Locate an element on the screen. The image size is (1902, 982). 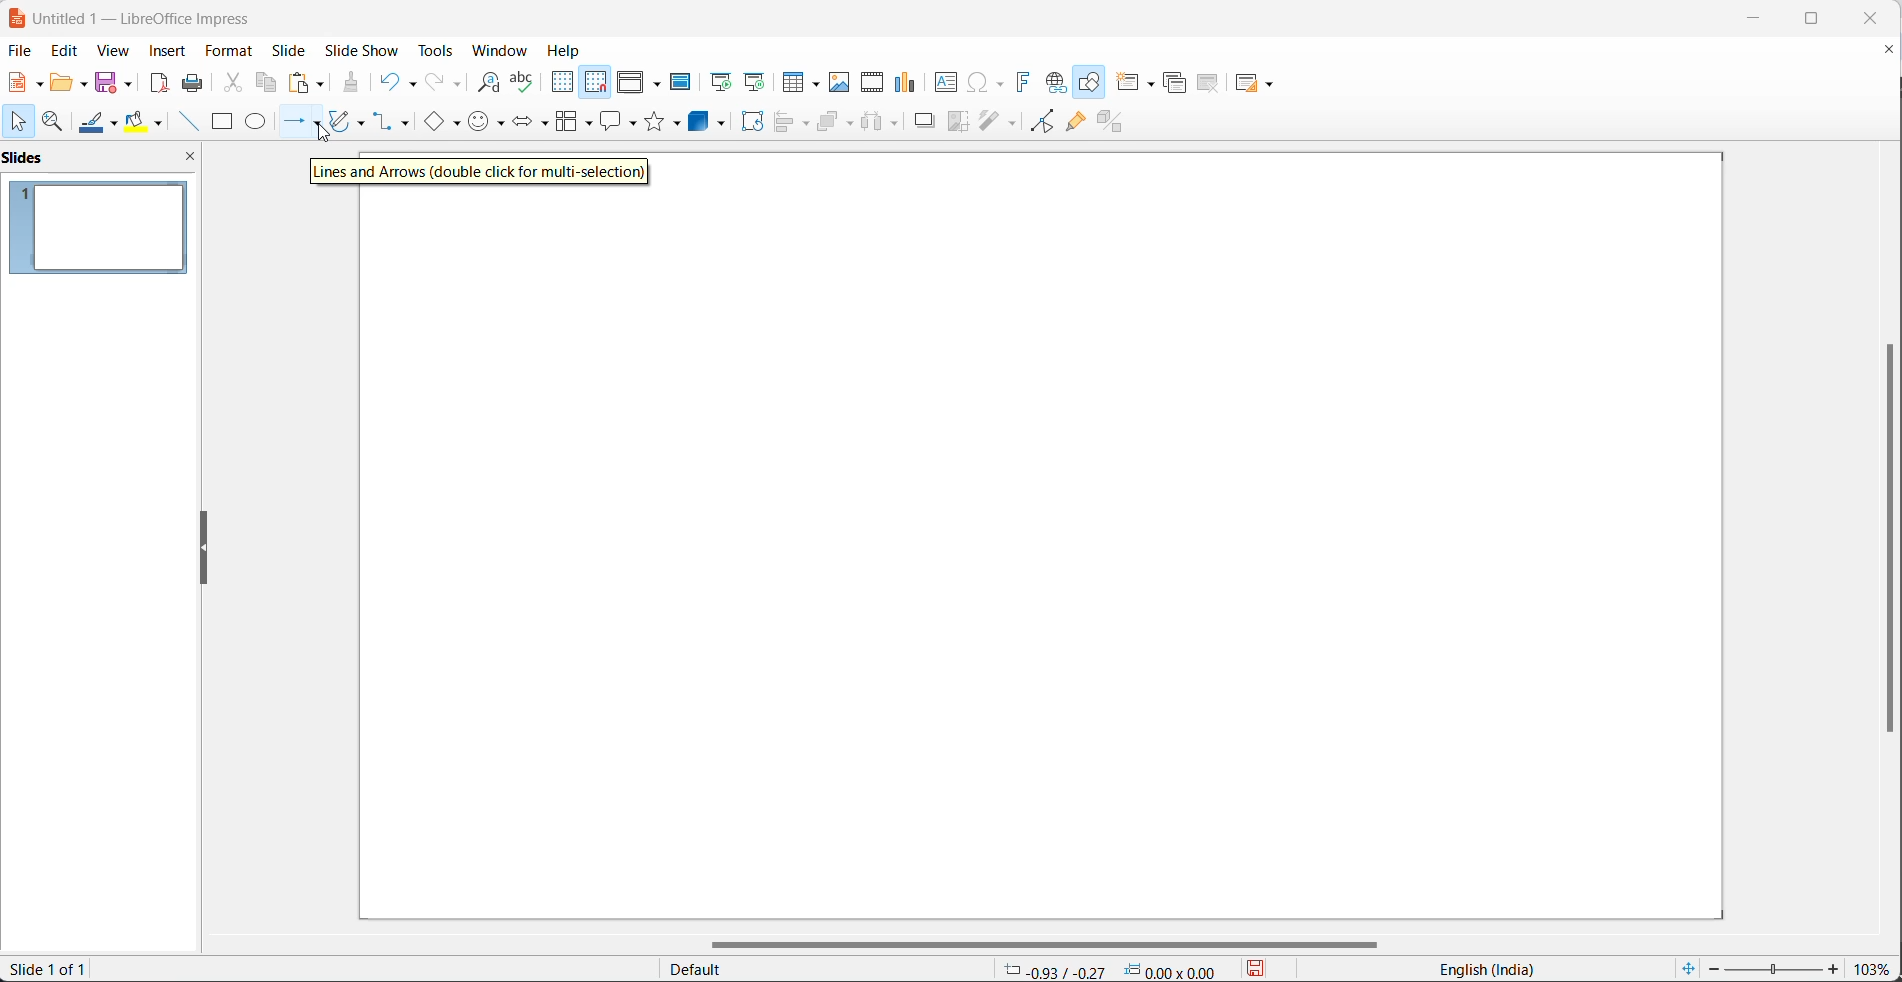
line is located at coordinates (184, 122).